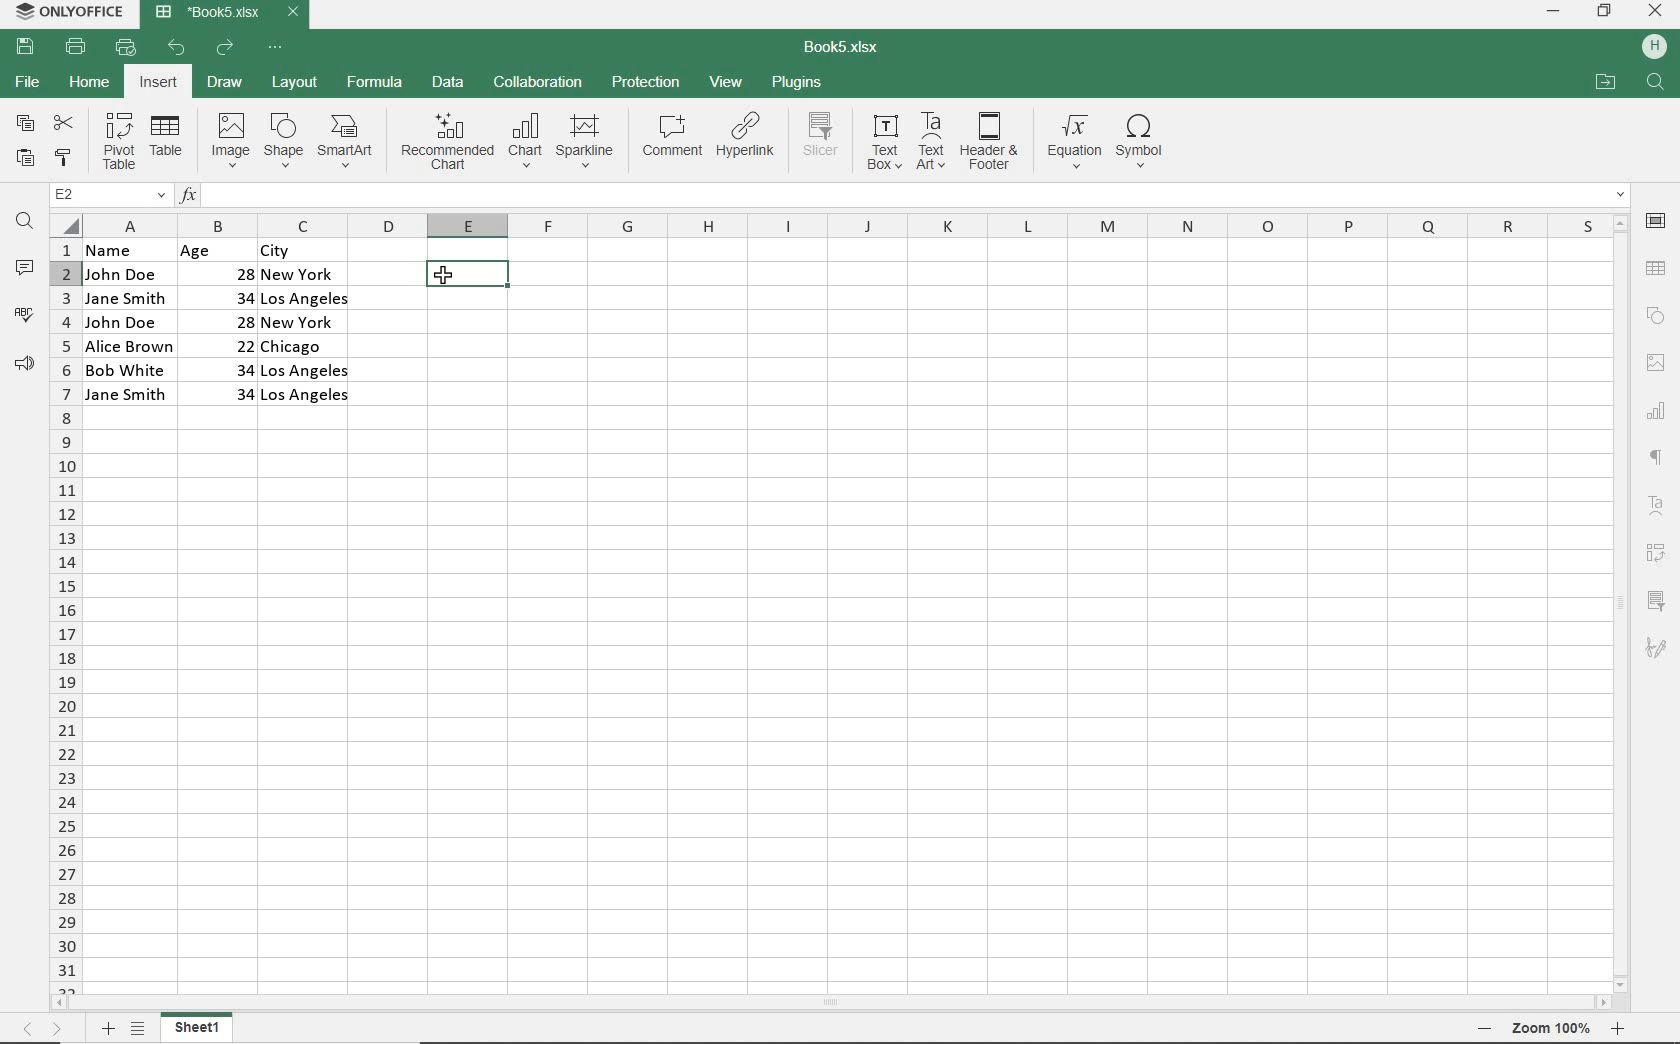  Describe the element at coordinates (822, 143) in the screenshot. I see `SLICER` at that location.